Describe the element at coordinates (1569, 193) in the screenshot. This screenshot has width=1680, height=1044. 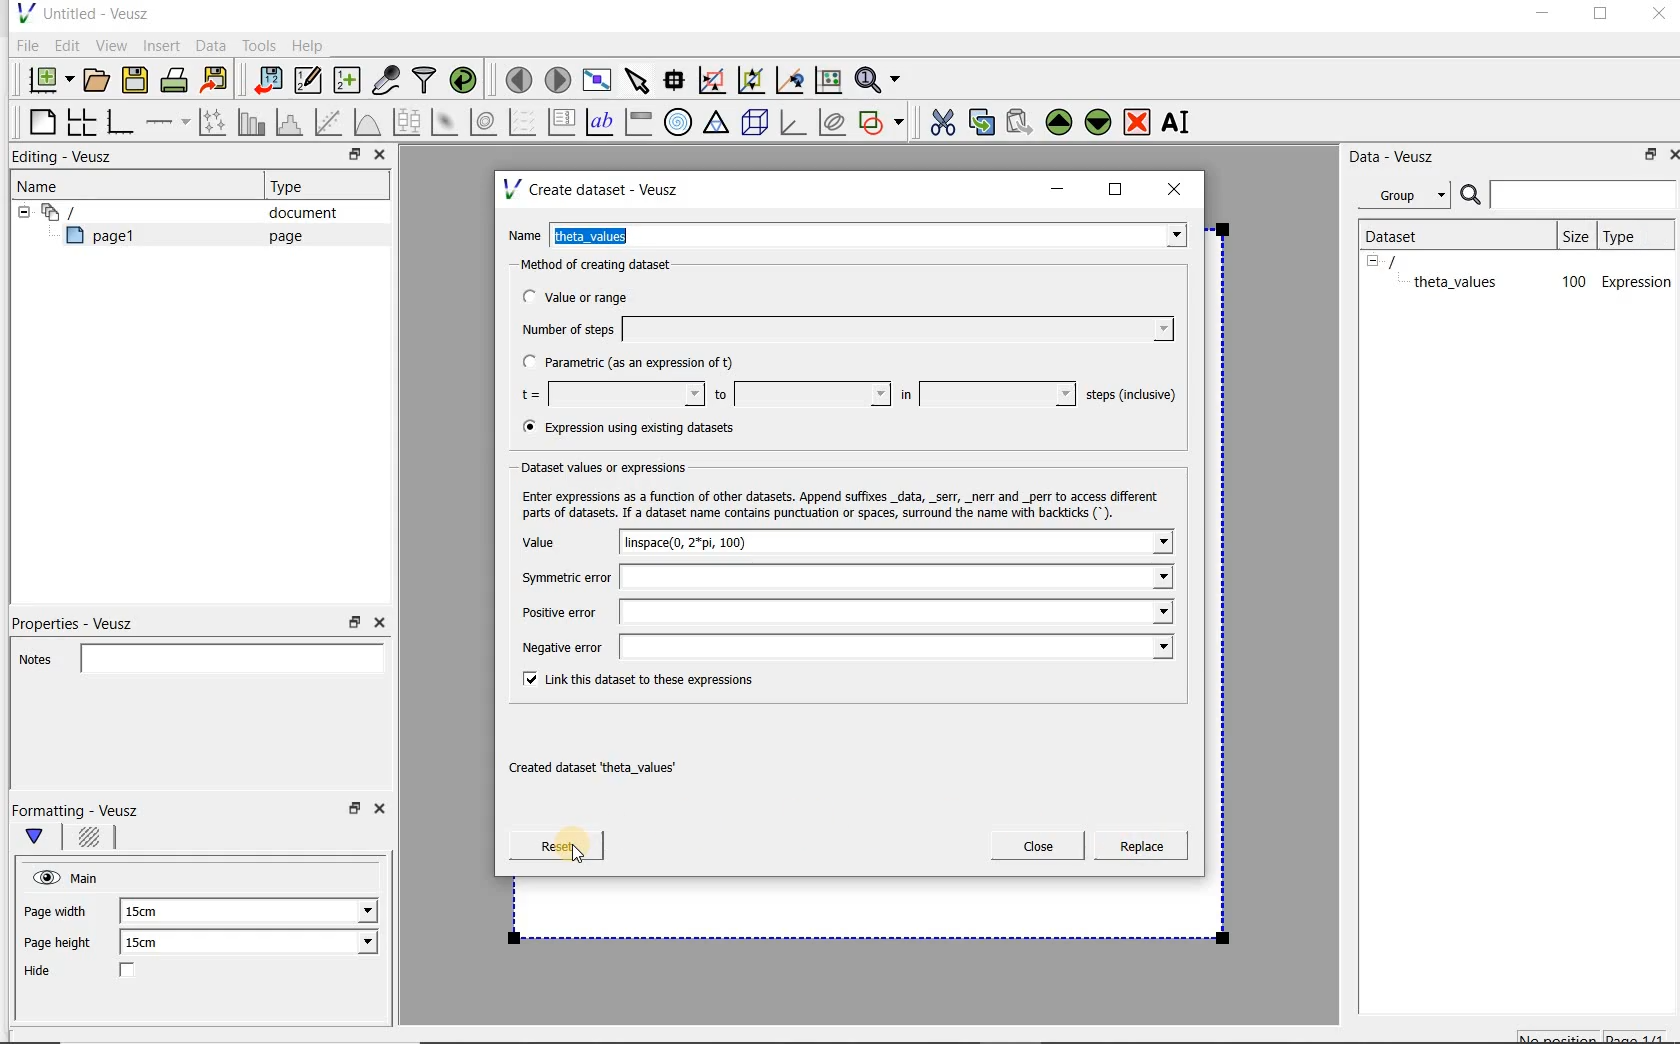
I see `Search bar` at that location.